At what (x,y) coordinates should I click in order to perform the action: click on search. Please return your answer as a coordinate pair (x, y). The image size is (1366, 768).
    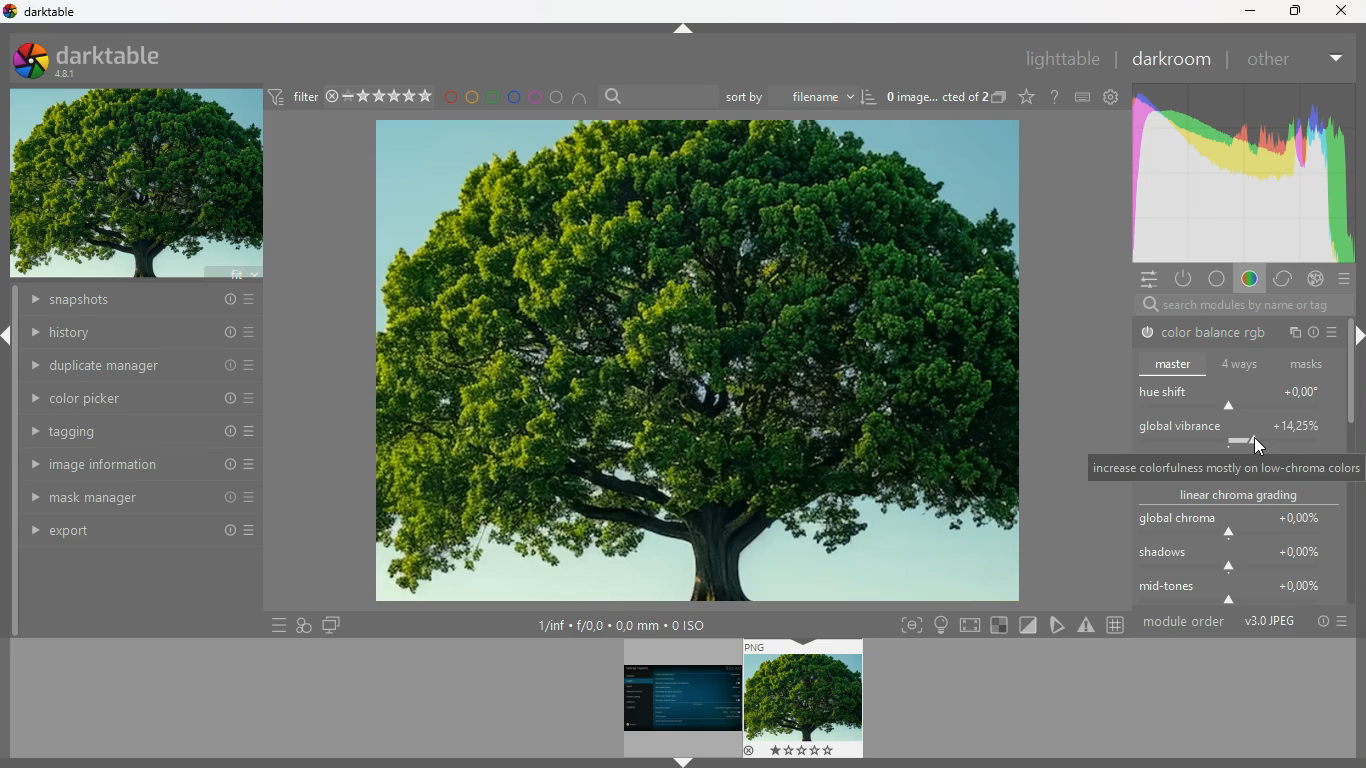
    Looking at the image, I should click on (657, 97).